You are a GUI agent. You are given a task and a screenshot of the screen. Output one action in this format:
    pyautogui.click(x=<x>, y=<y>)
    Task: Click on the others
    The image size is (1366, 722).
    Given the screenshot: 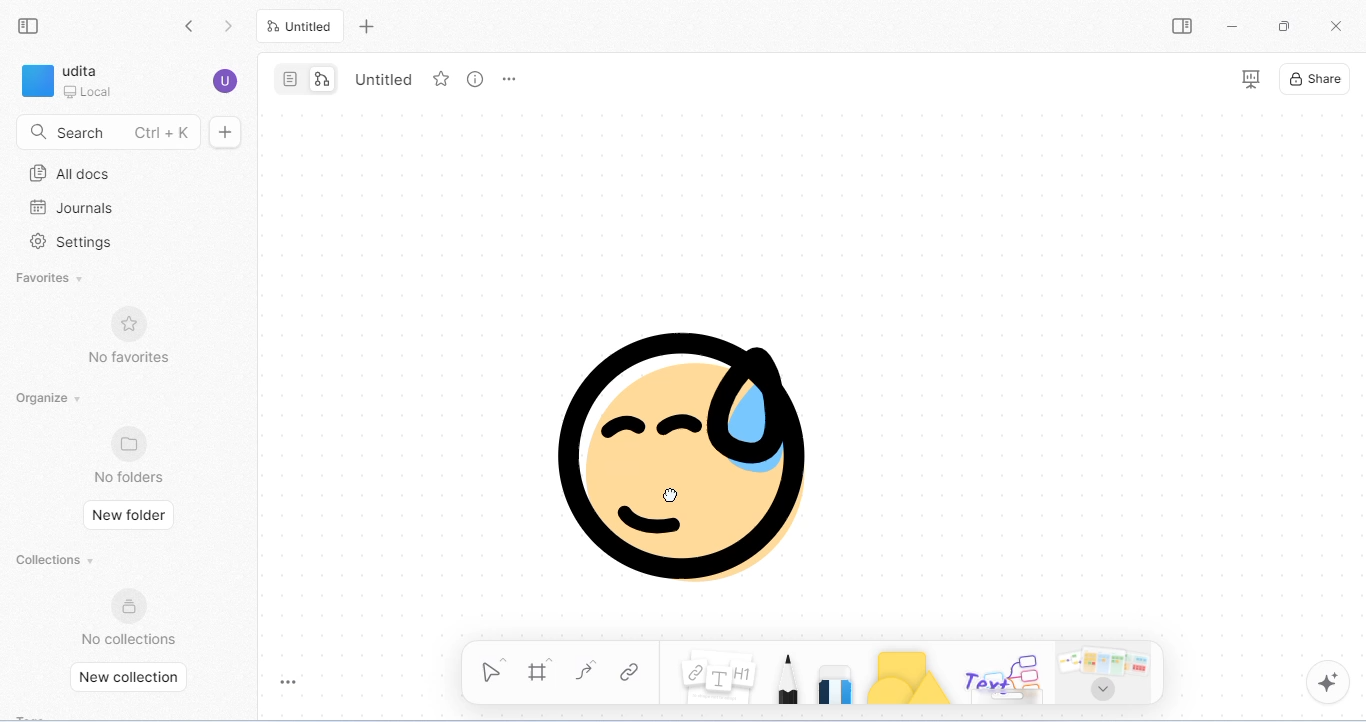 What is the action you would take?
    pyautogui.click(x=1007, y=677)
    